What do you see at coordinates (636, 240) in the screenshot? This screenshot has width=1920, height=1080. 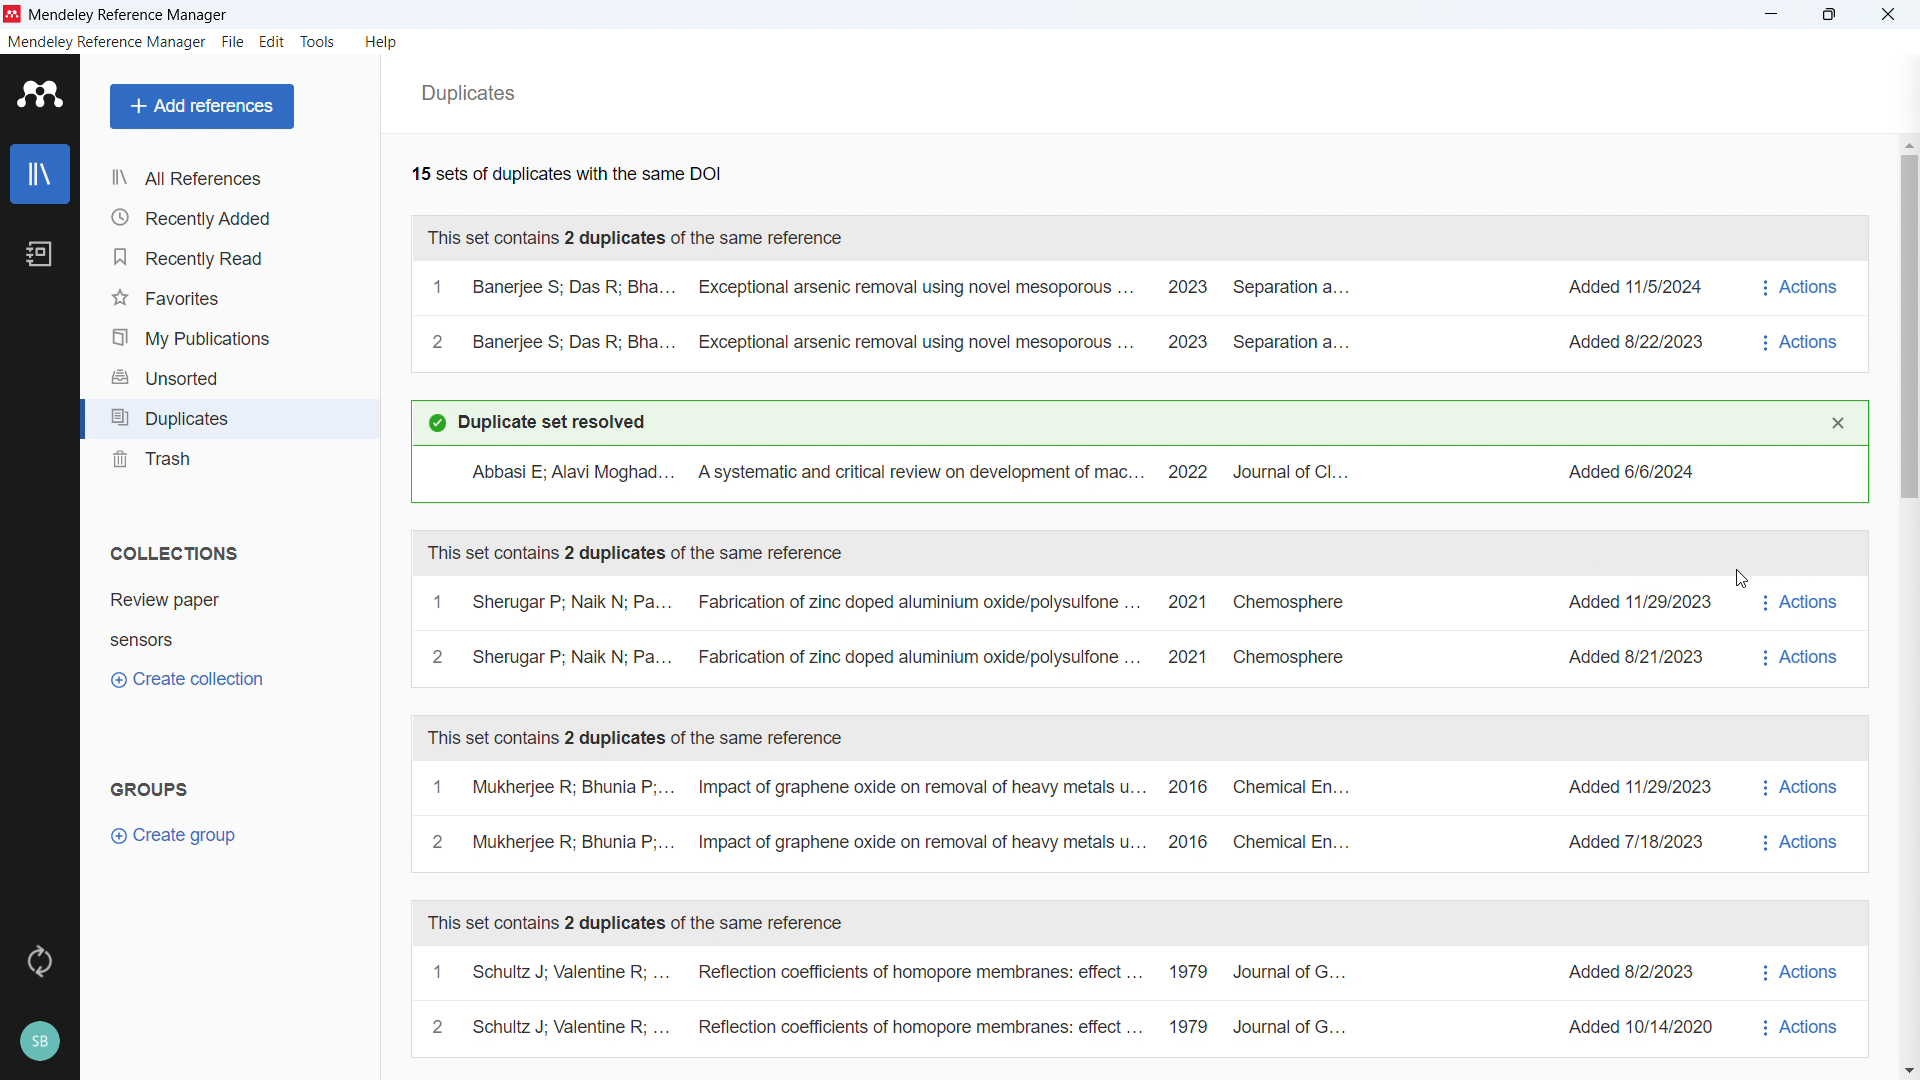 I see `This set contains 2 duplicates of the same reference` at bounding box center [636, 240].